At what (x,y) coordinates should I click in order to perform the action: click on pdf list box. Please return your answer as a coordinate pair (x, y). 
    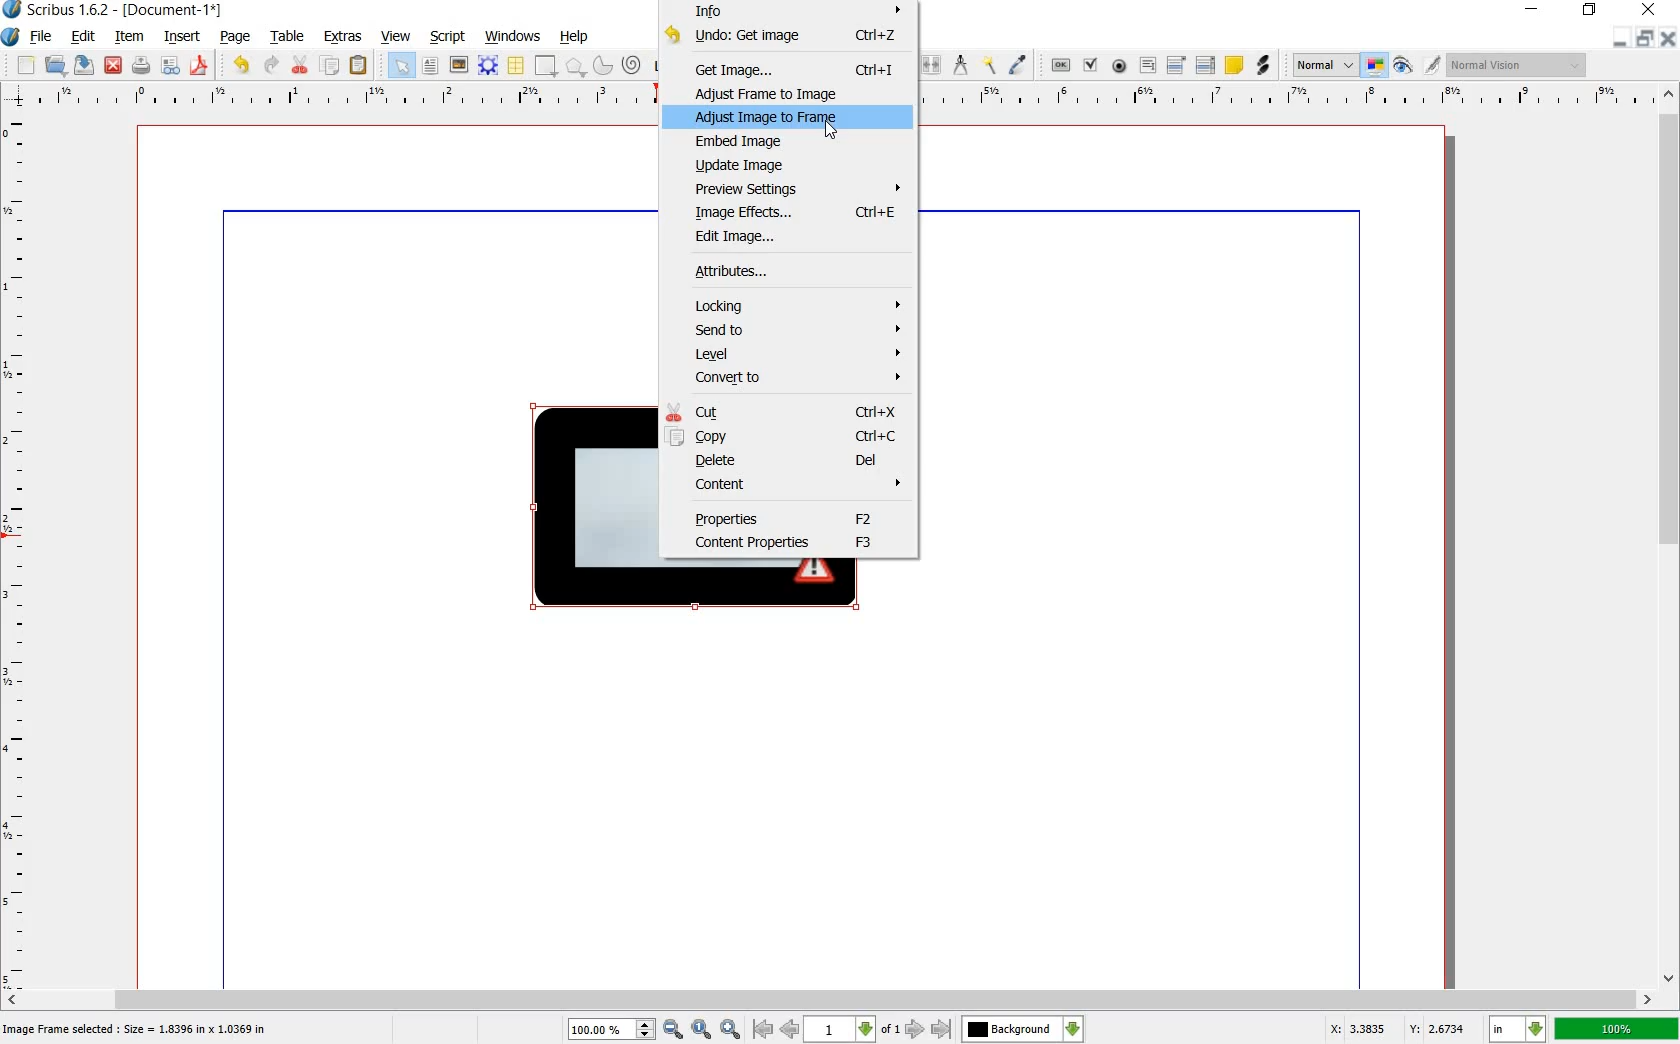
    Looking at the image, I should click on (1207, 66).